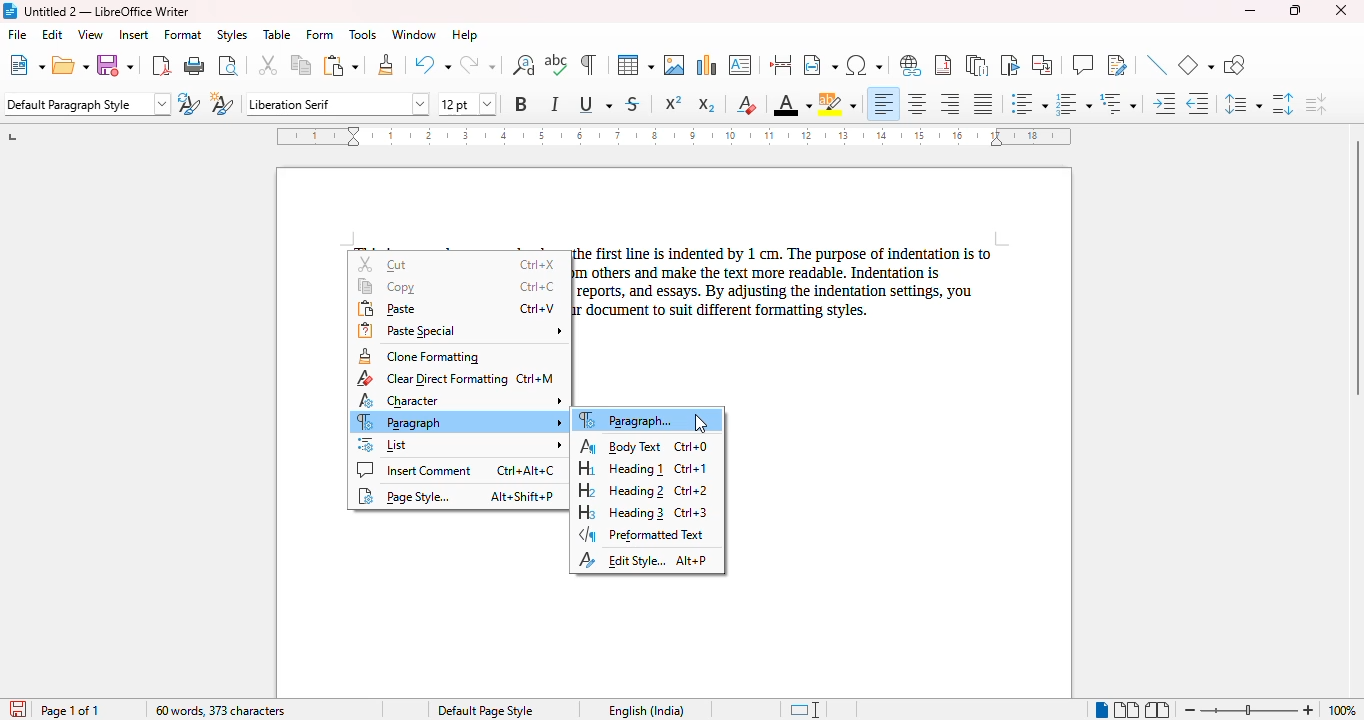 This screenshot has width=1364, height=720. What do you see at coordinates (1309, 709) in the screenshot?
I see `zoom in` at bounding box center [1309, 709].